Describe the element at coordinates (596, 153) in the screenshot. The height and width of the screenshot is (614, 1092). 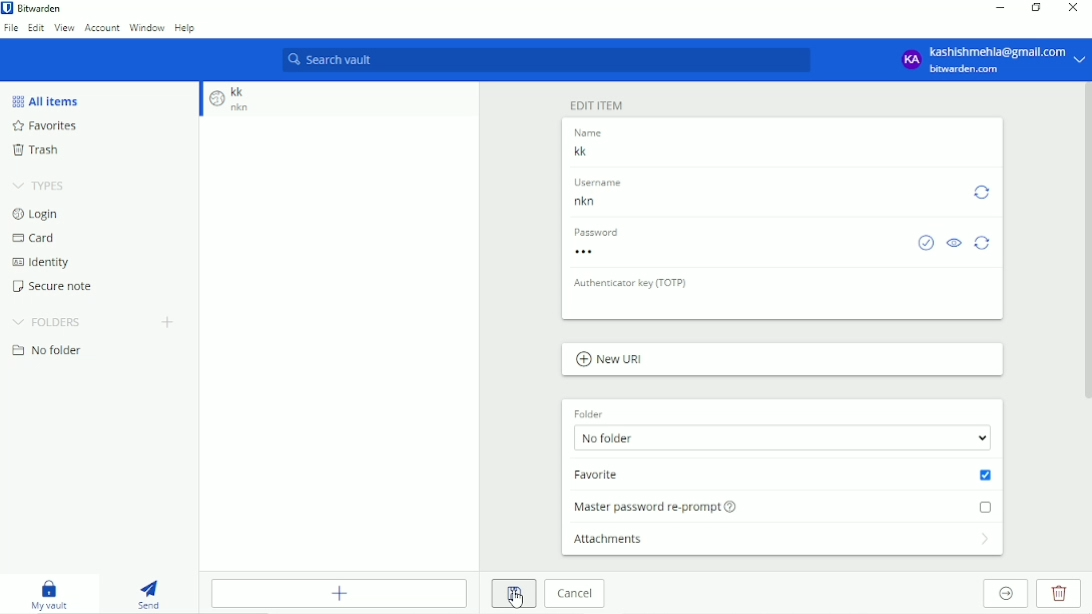
I see `entry Name` at that location.